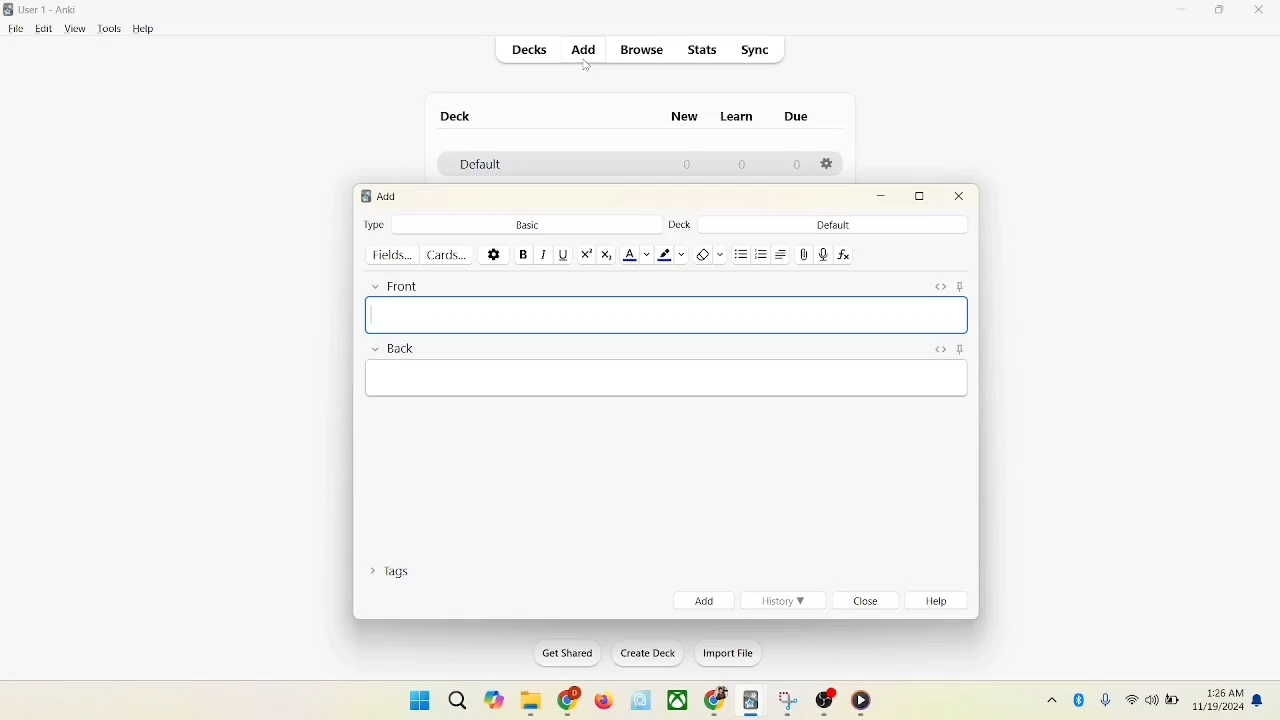 This screenshot has width=1280, height=720. I want to click on add, so click(389, 196).